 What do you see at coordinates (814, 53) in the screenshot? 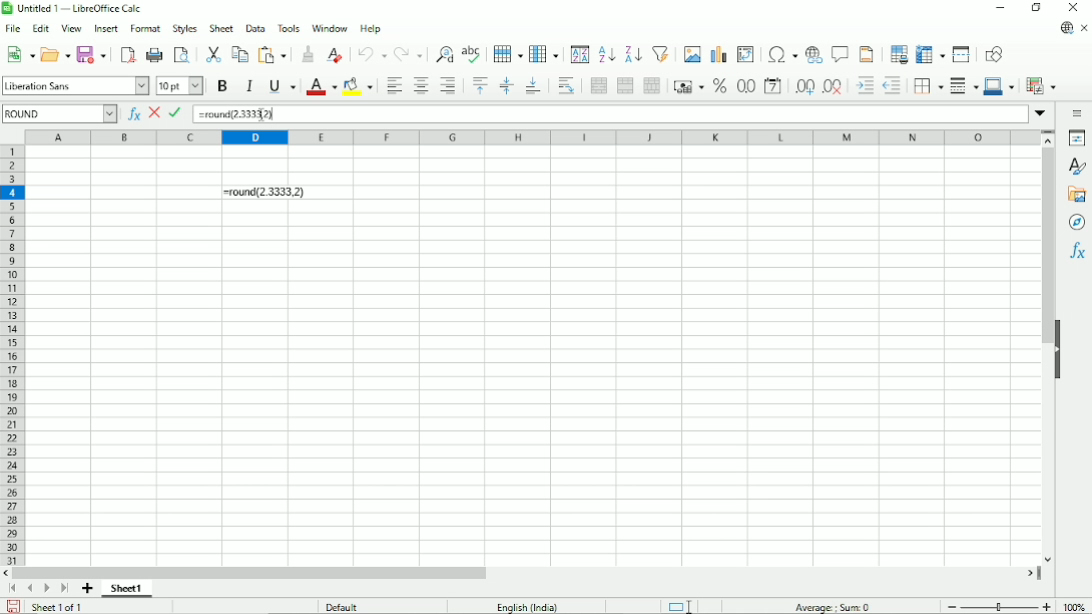
I see `Insert hyperlink` at bounding box center [814, 53].